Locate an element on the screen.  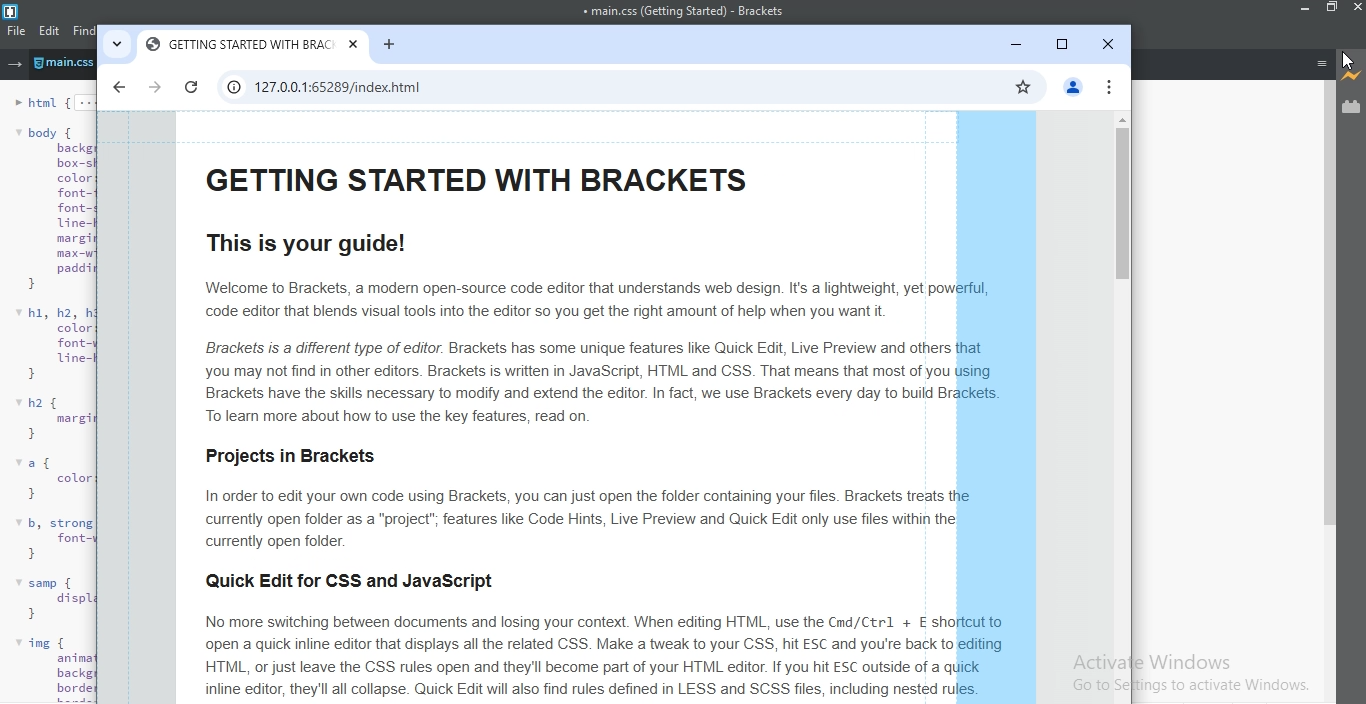
GETTING STARTED WITH BRACKETS is located at coordinates (242, 47).